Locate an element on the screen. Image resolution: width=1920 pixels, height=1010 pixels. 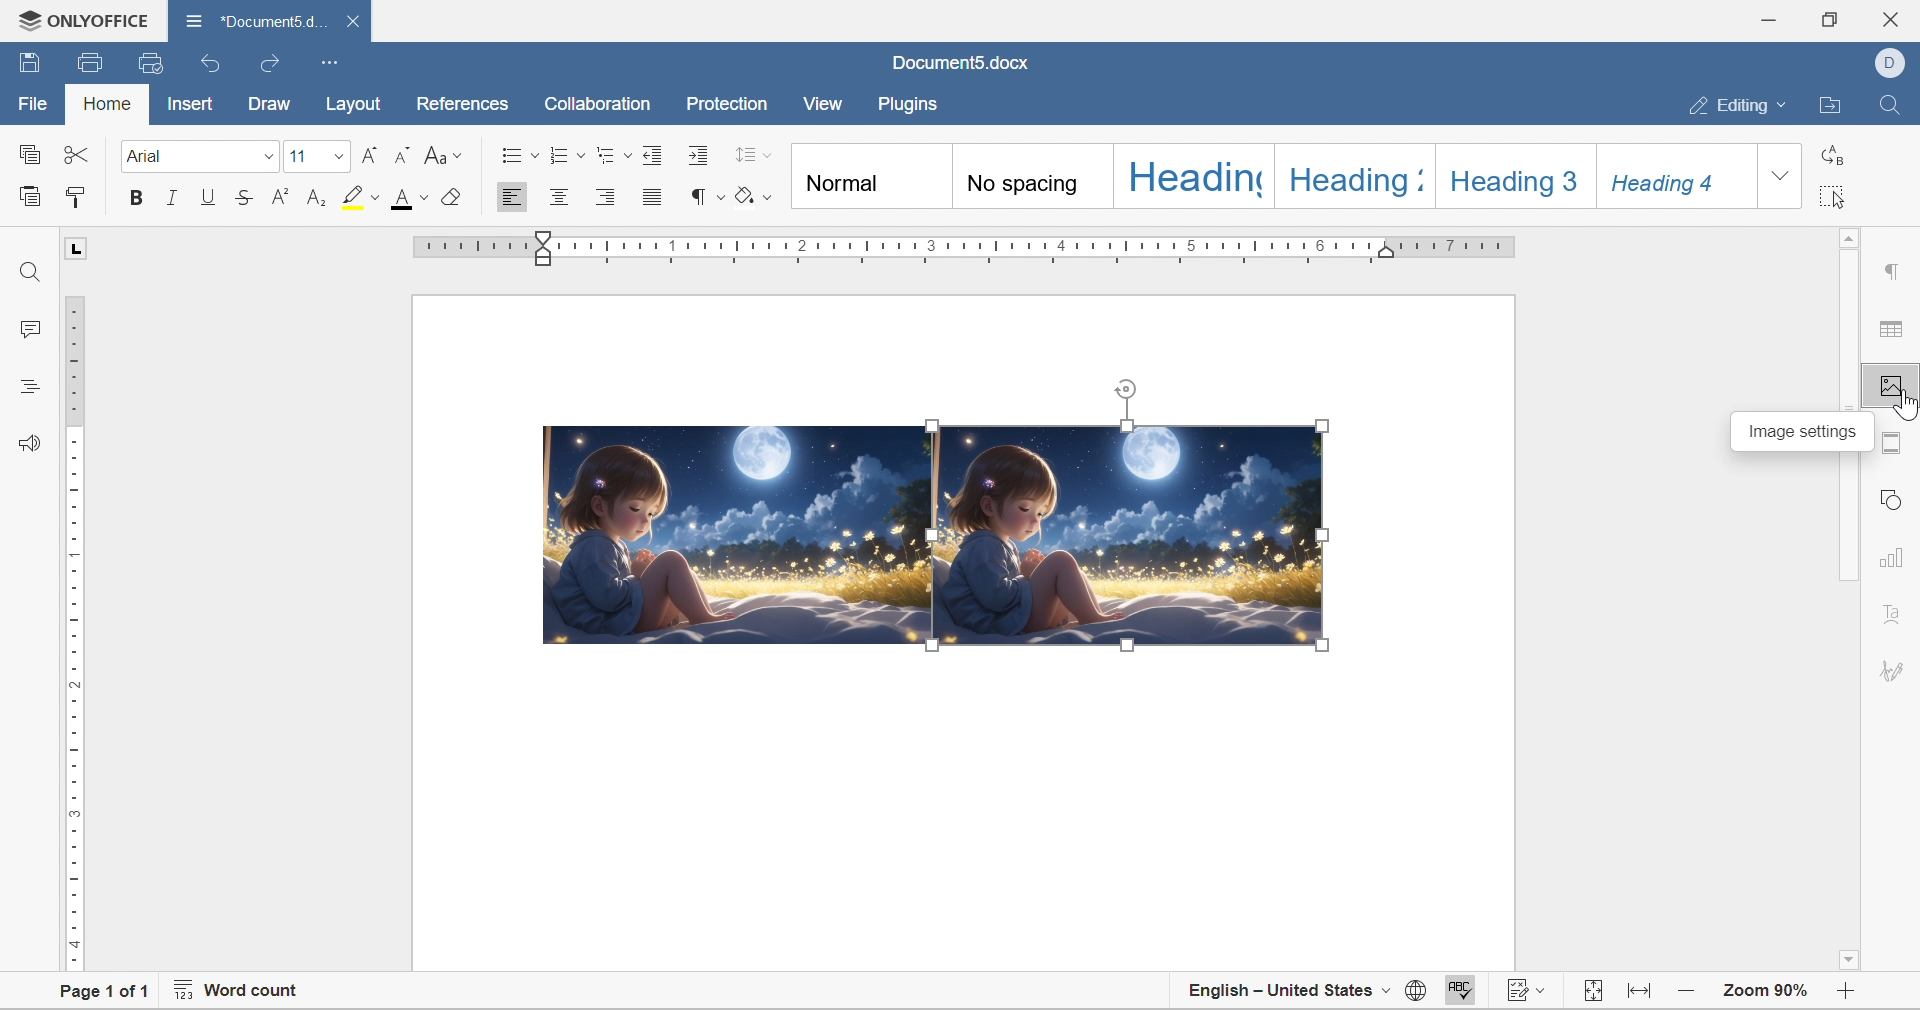
find is located at coordinates (1891, 105).